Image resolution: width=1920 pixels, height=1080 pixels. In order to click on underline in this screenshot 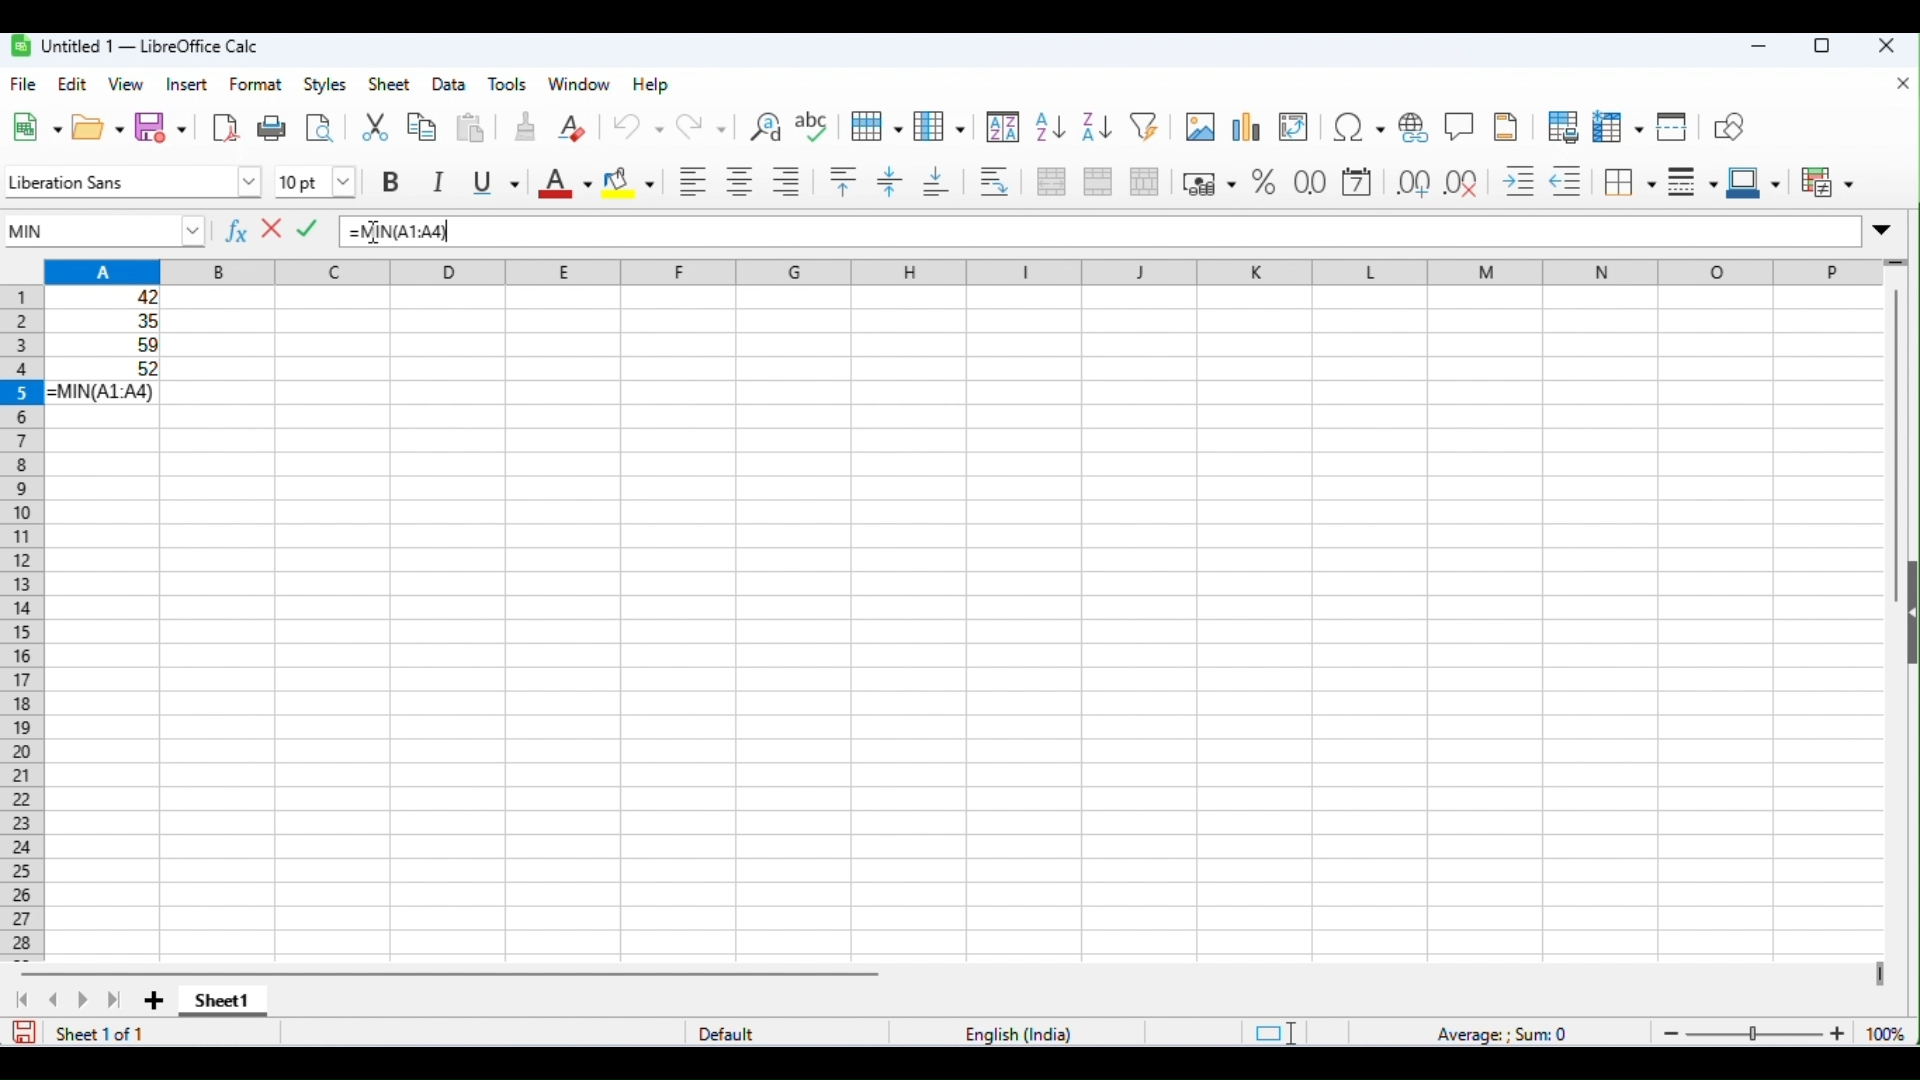, I will do `click(493, 182)`.